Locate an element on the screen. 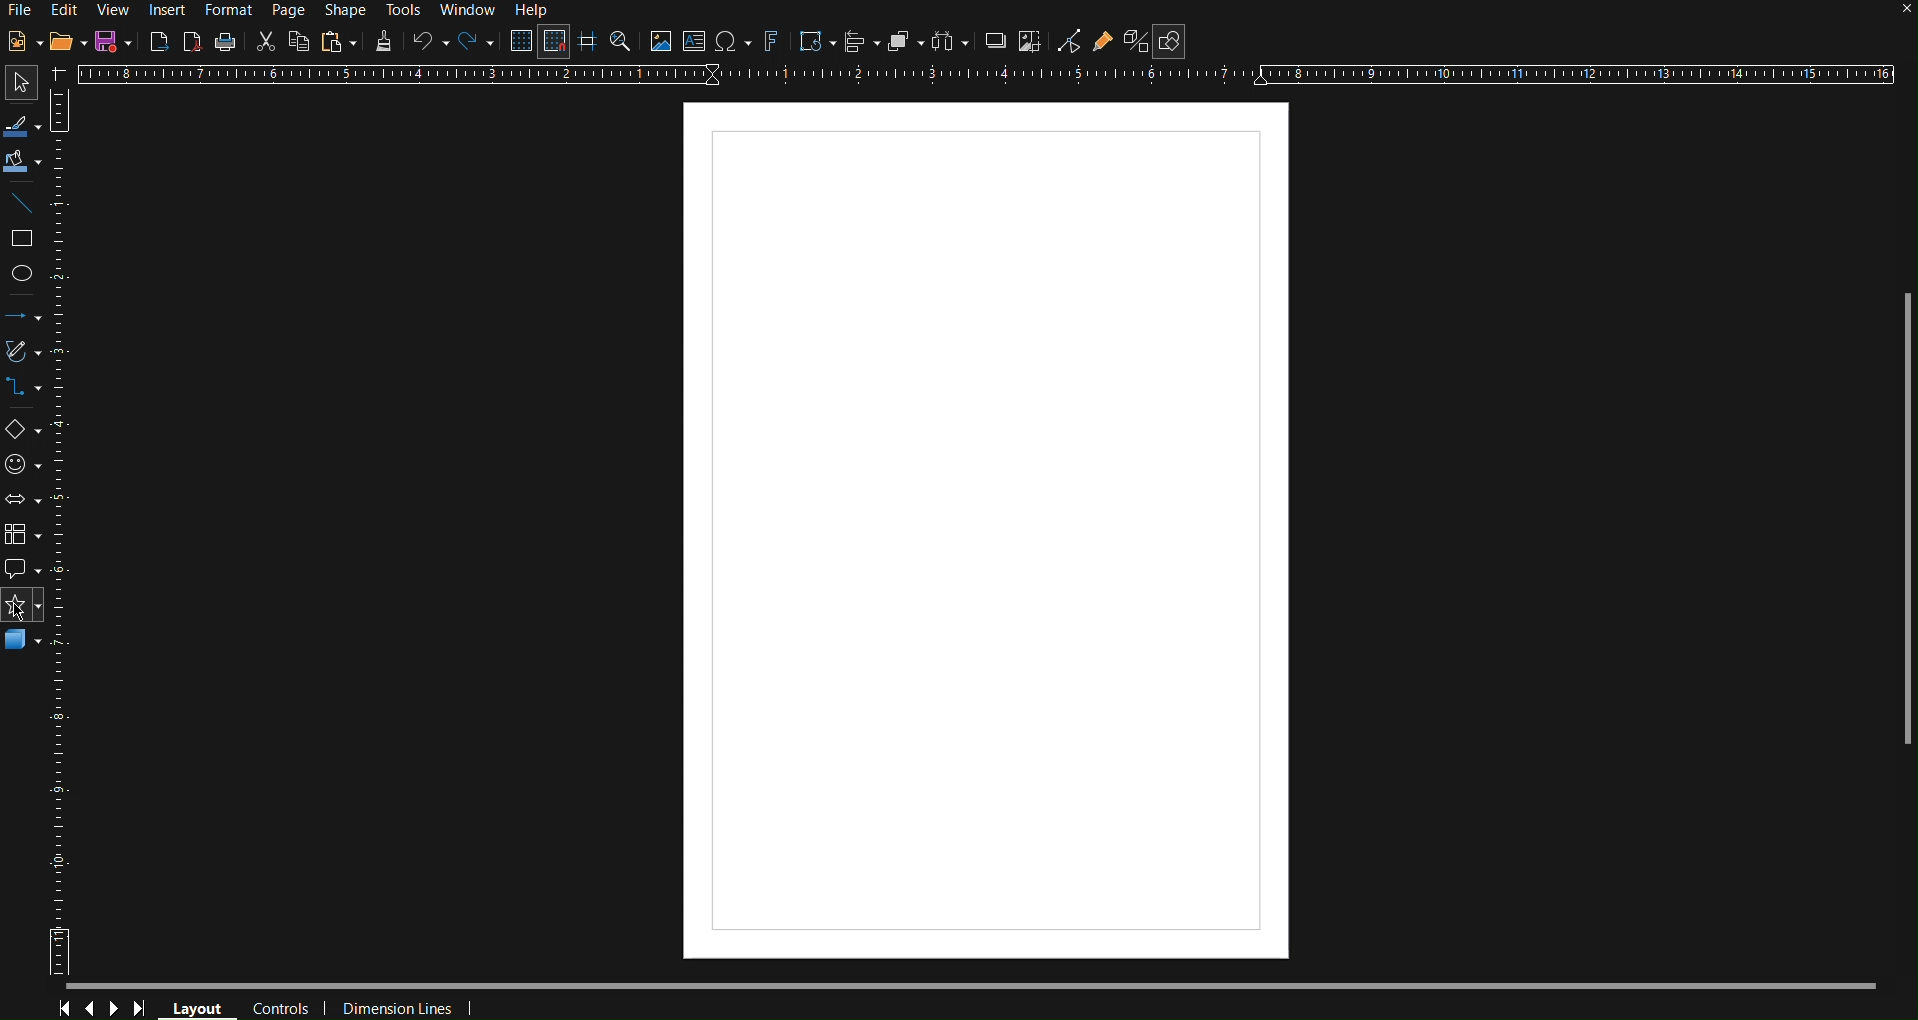 The height and width of the screenshot is (1020, 1918). Insert Special Character is located at coordinates (732, 43).